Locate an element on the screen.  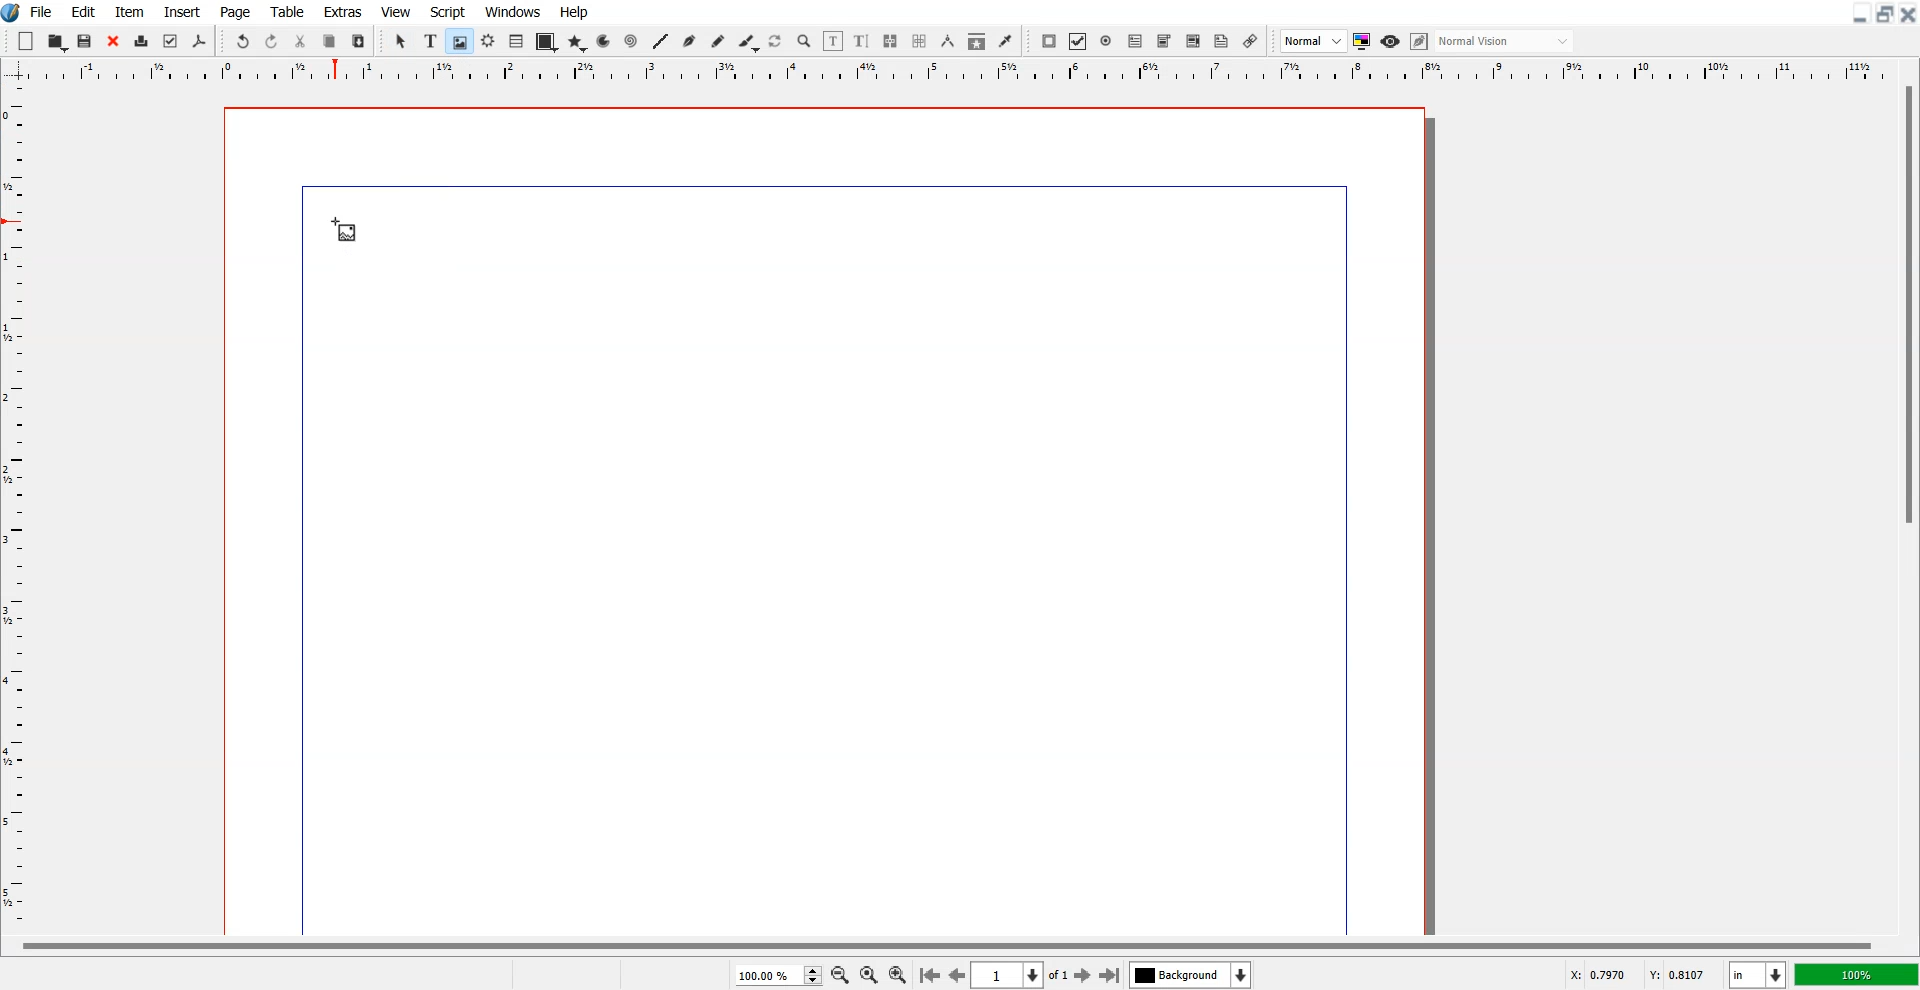
Rotate Item is located at coordinates (776, 42).